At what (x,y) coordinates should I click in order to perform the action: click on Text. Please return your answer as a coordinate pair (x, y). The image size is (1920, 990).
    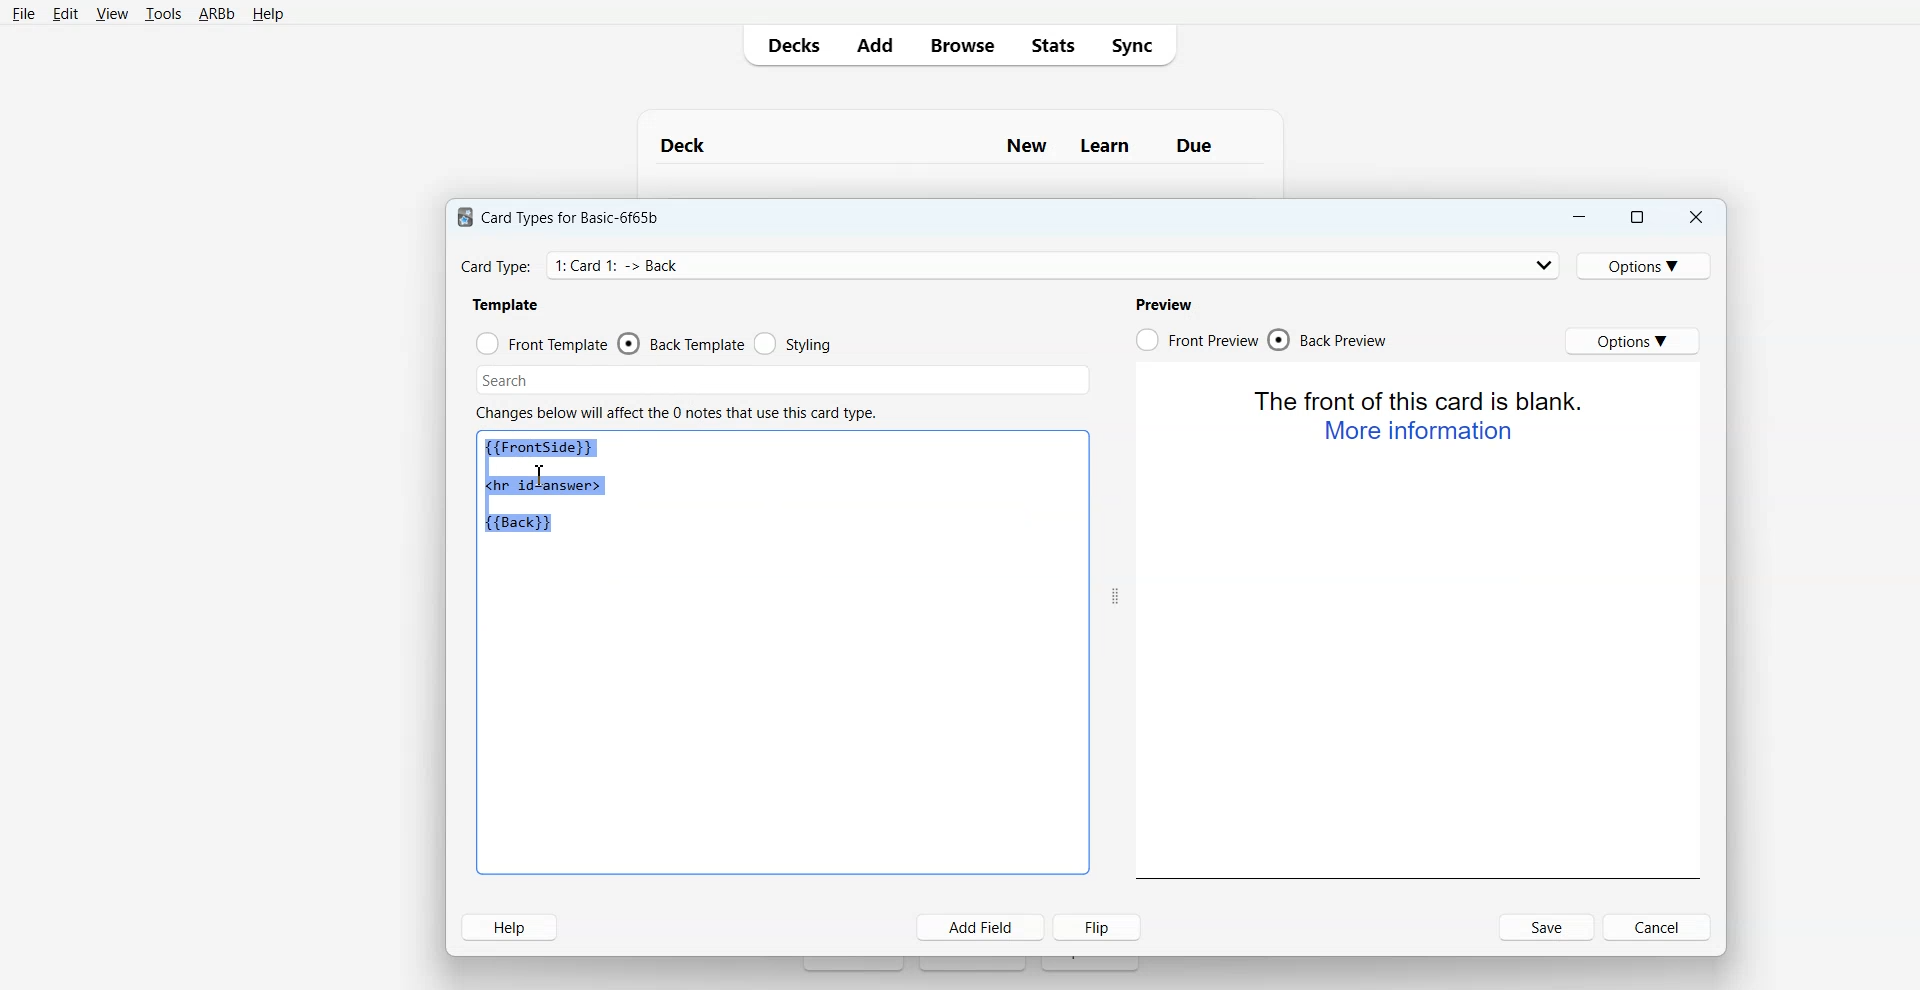
    Looking at the image, I should click on (960, 137).